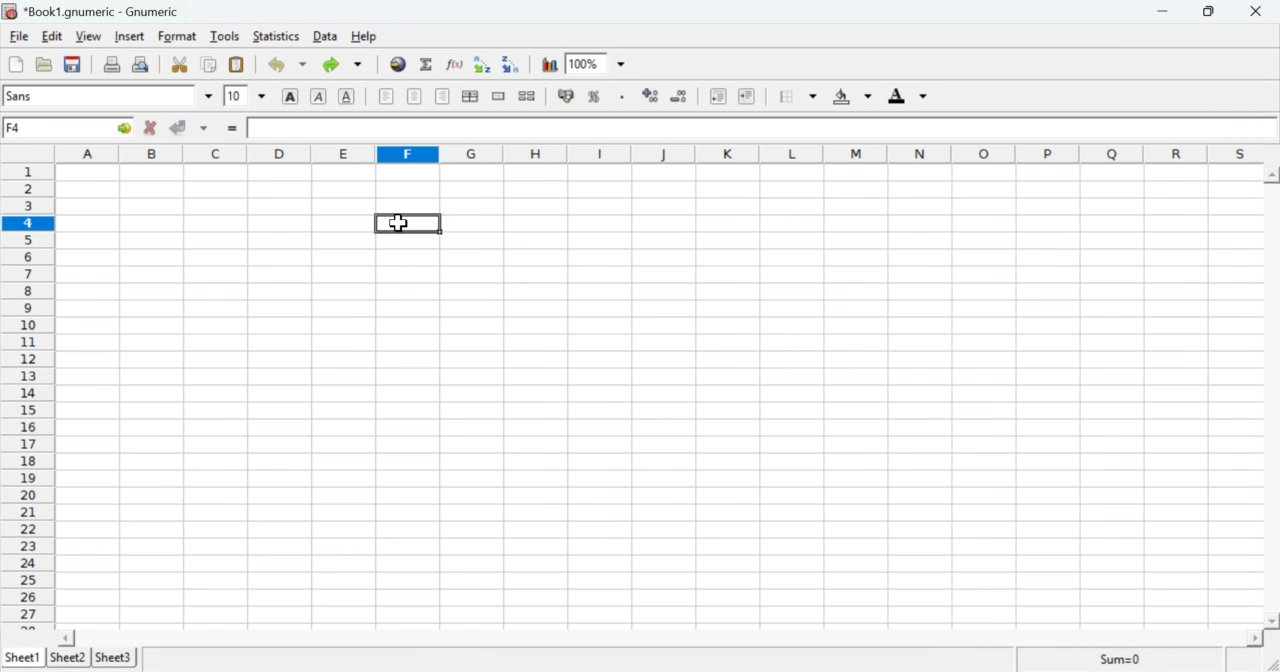 Image resolution: width=1280 pixels, height=672 pixels. I want to click on Sheet3 , so click(118, 658).